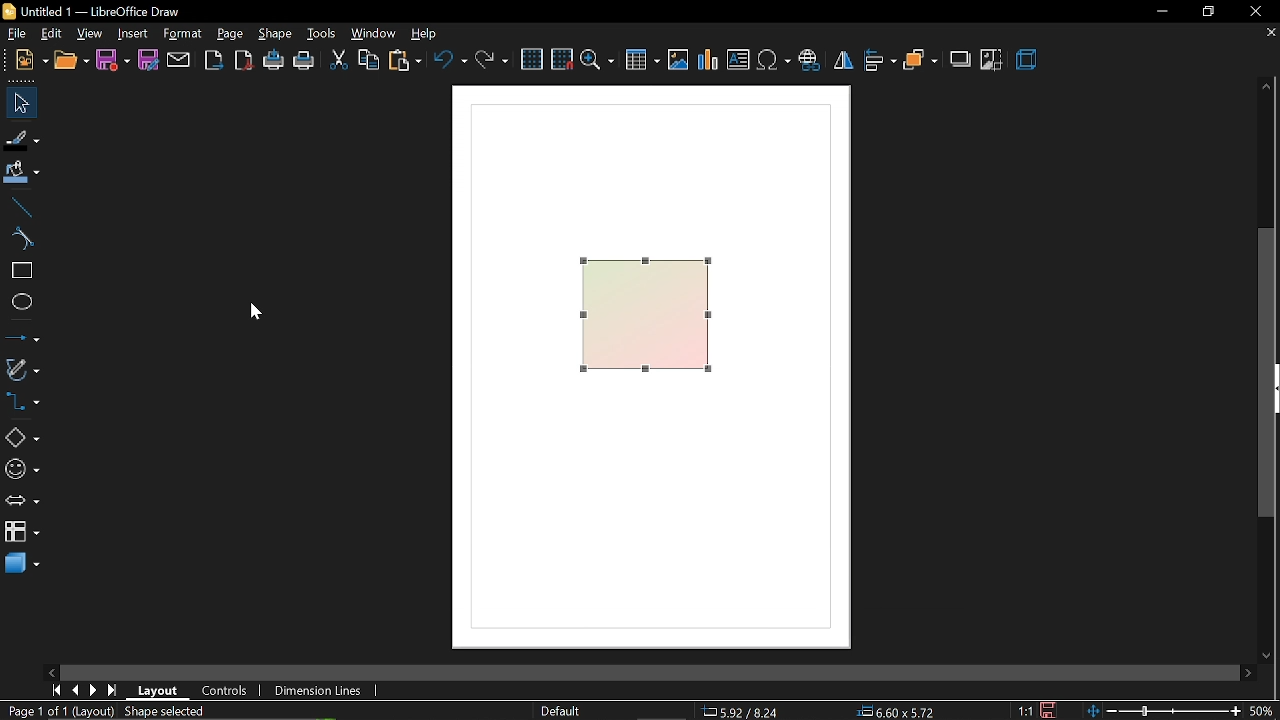  Describe the element at coordinates (1028, 62) in the screenshot. I see `3d effect` at that location.